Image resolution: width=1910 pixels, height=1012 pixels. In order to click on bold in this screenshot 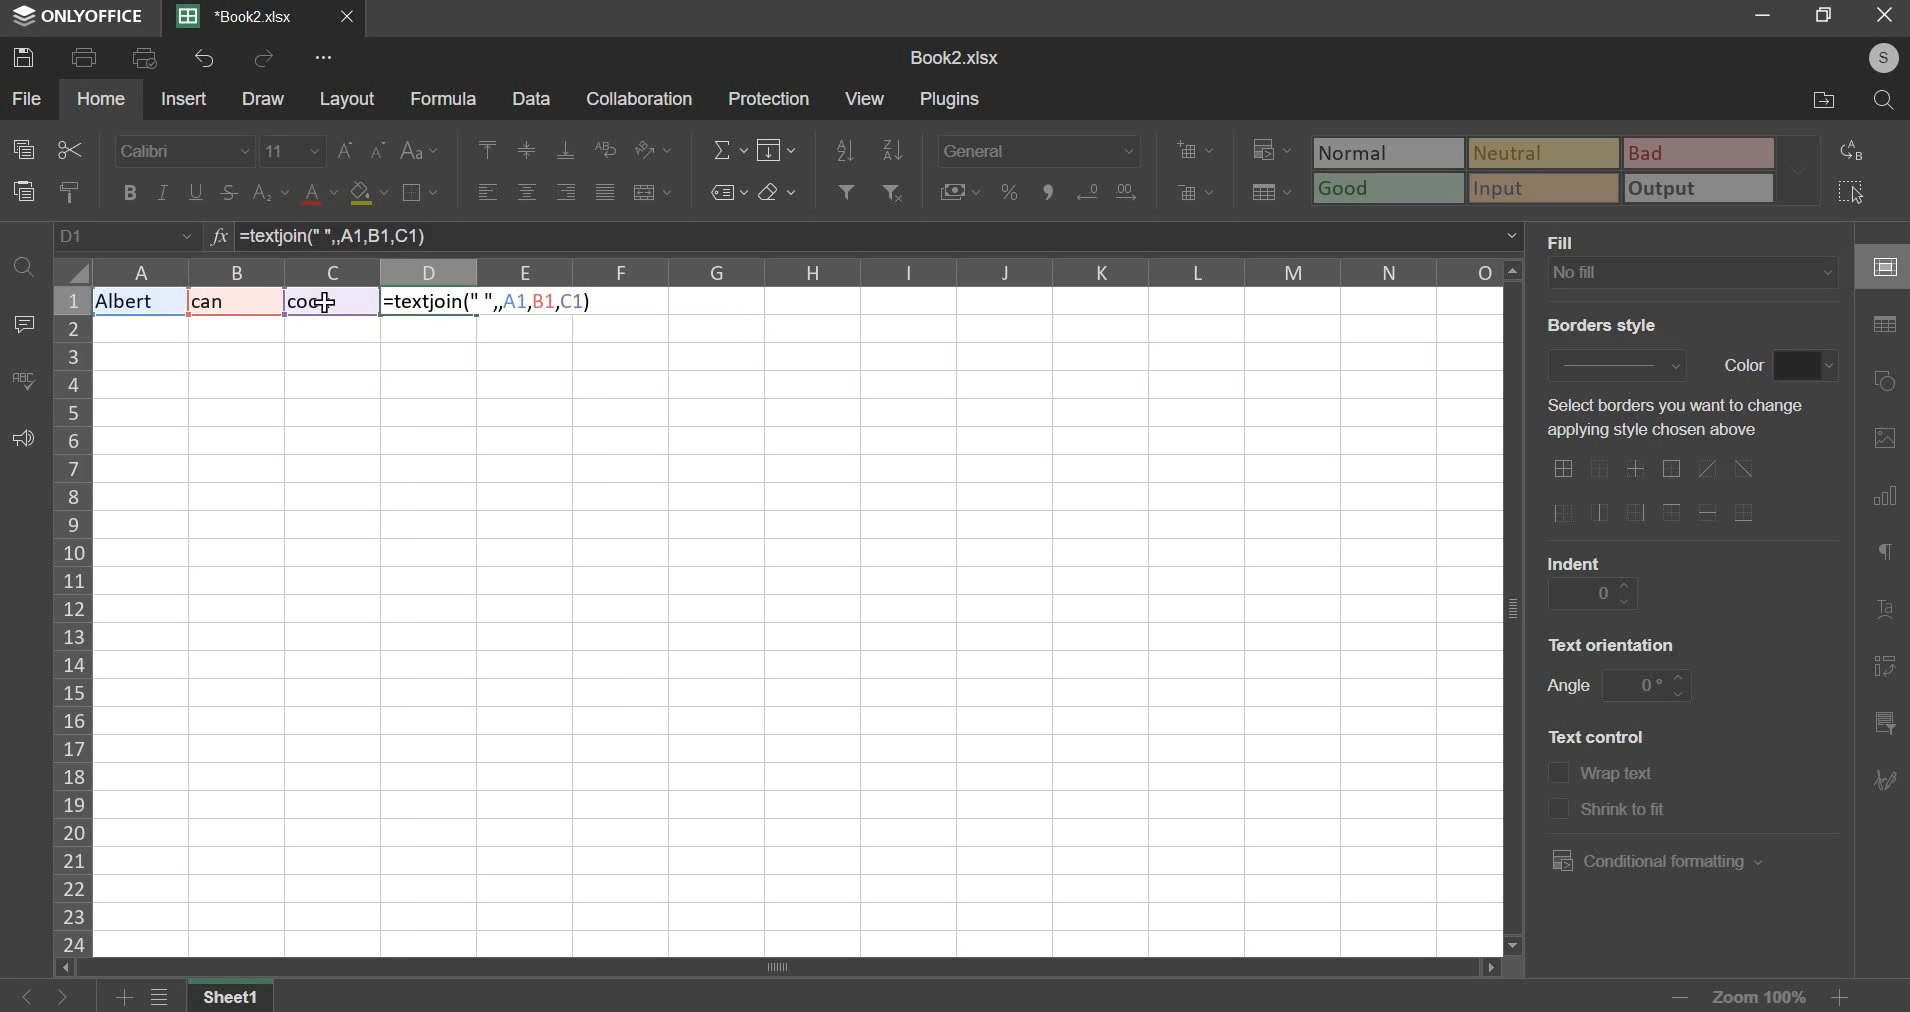, I will do `click(128, 192)`.